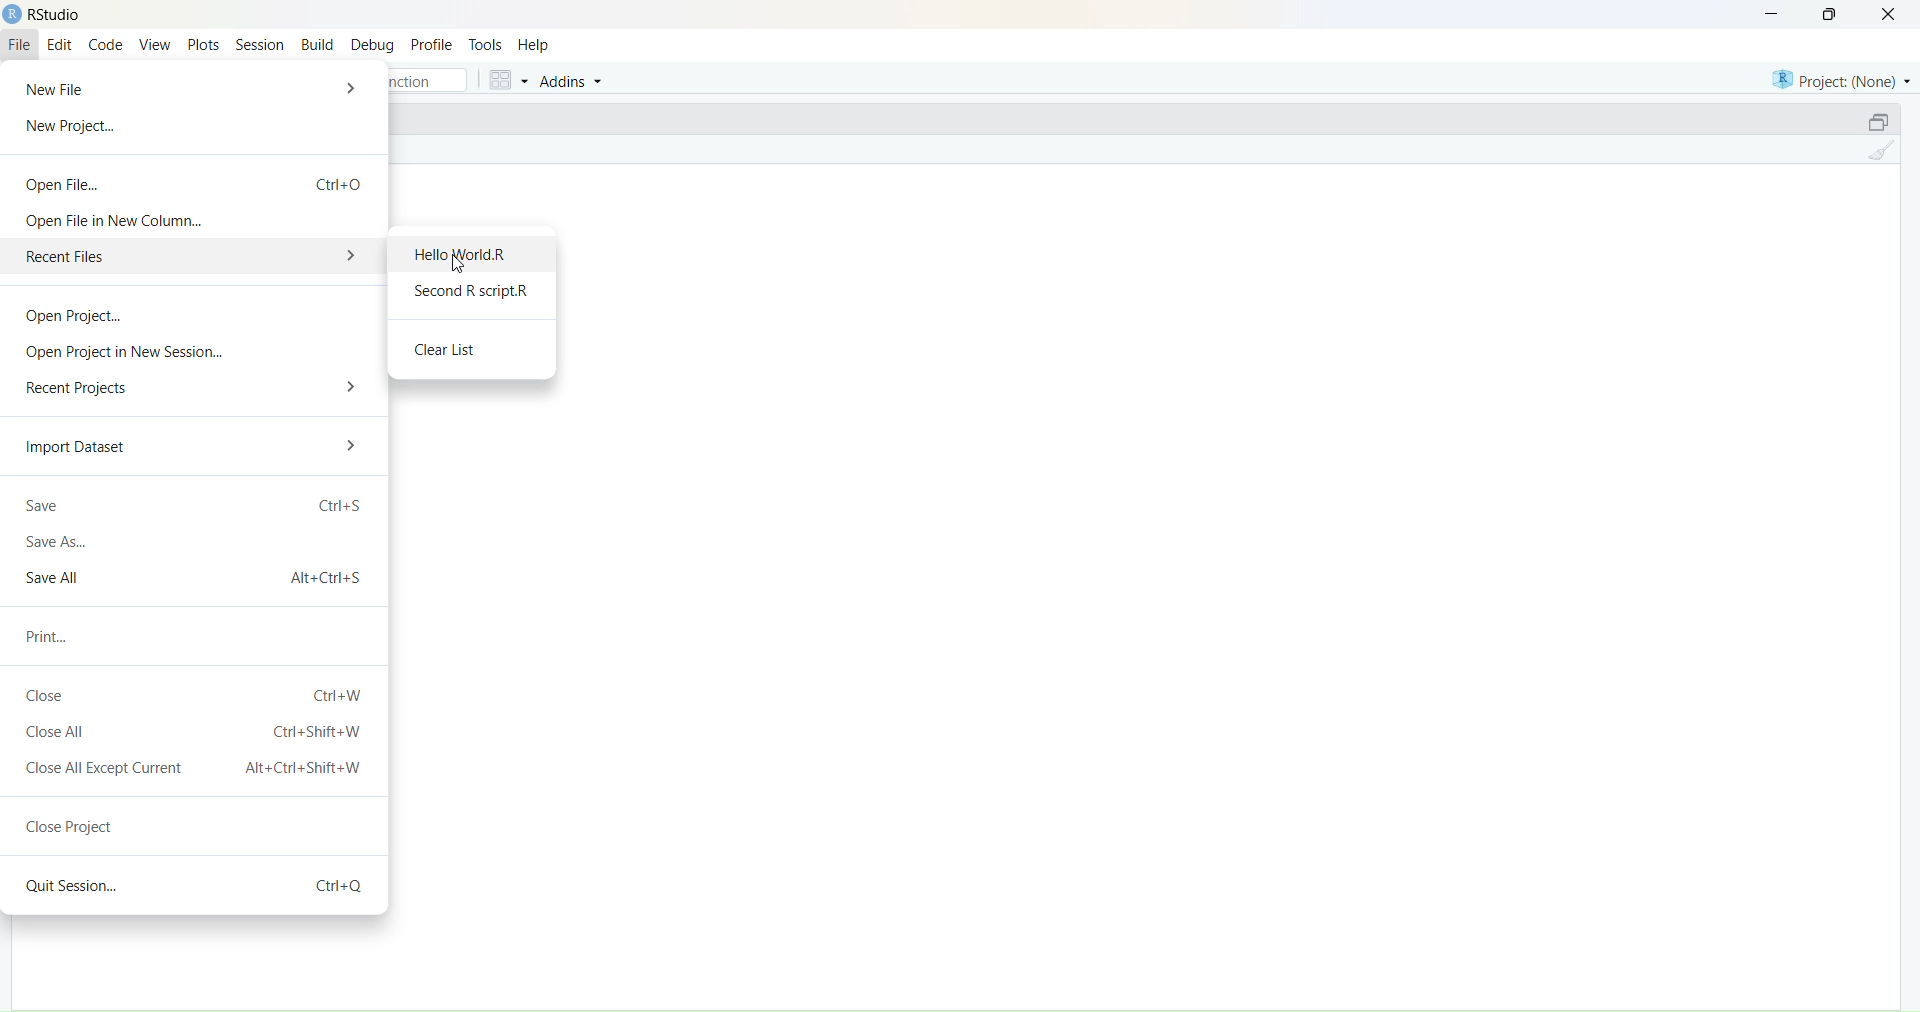 The width and height of the screenshot is (1920, 1012). I want to click on Minimize, so click(1767, 14).